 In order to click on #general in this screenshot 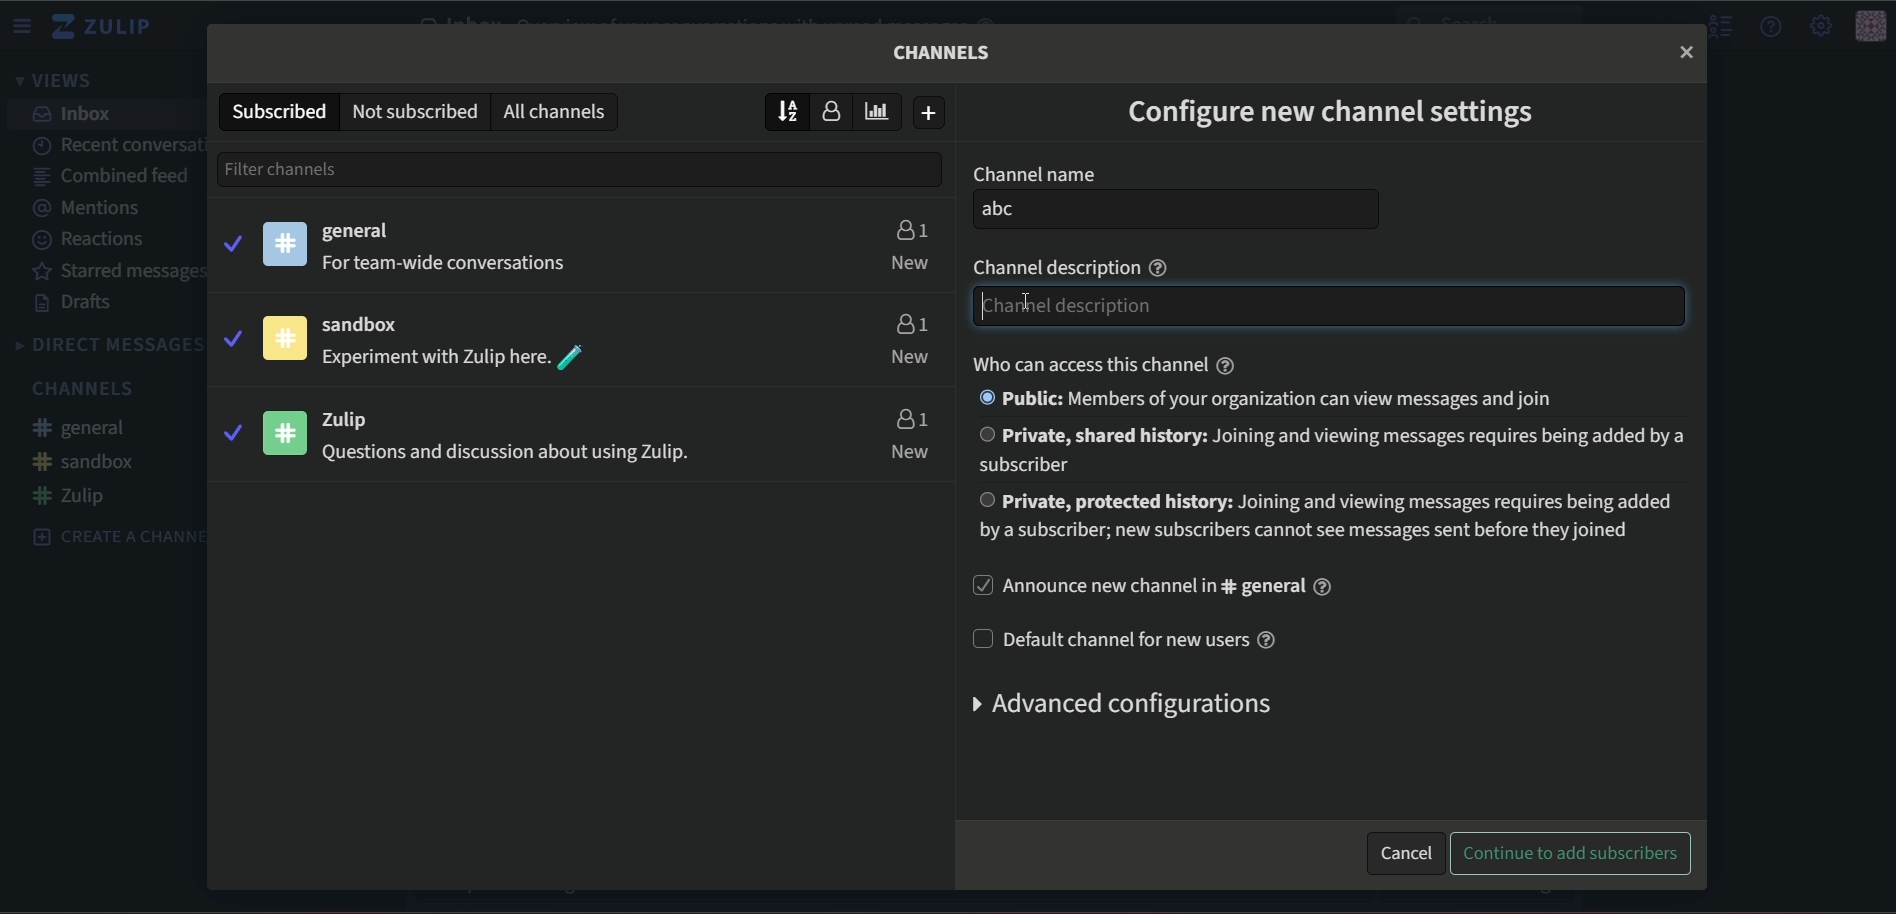, I will do `click(89, 430)`.